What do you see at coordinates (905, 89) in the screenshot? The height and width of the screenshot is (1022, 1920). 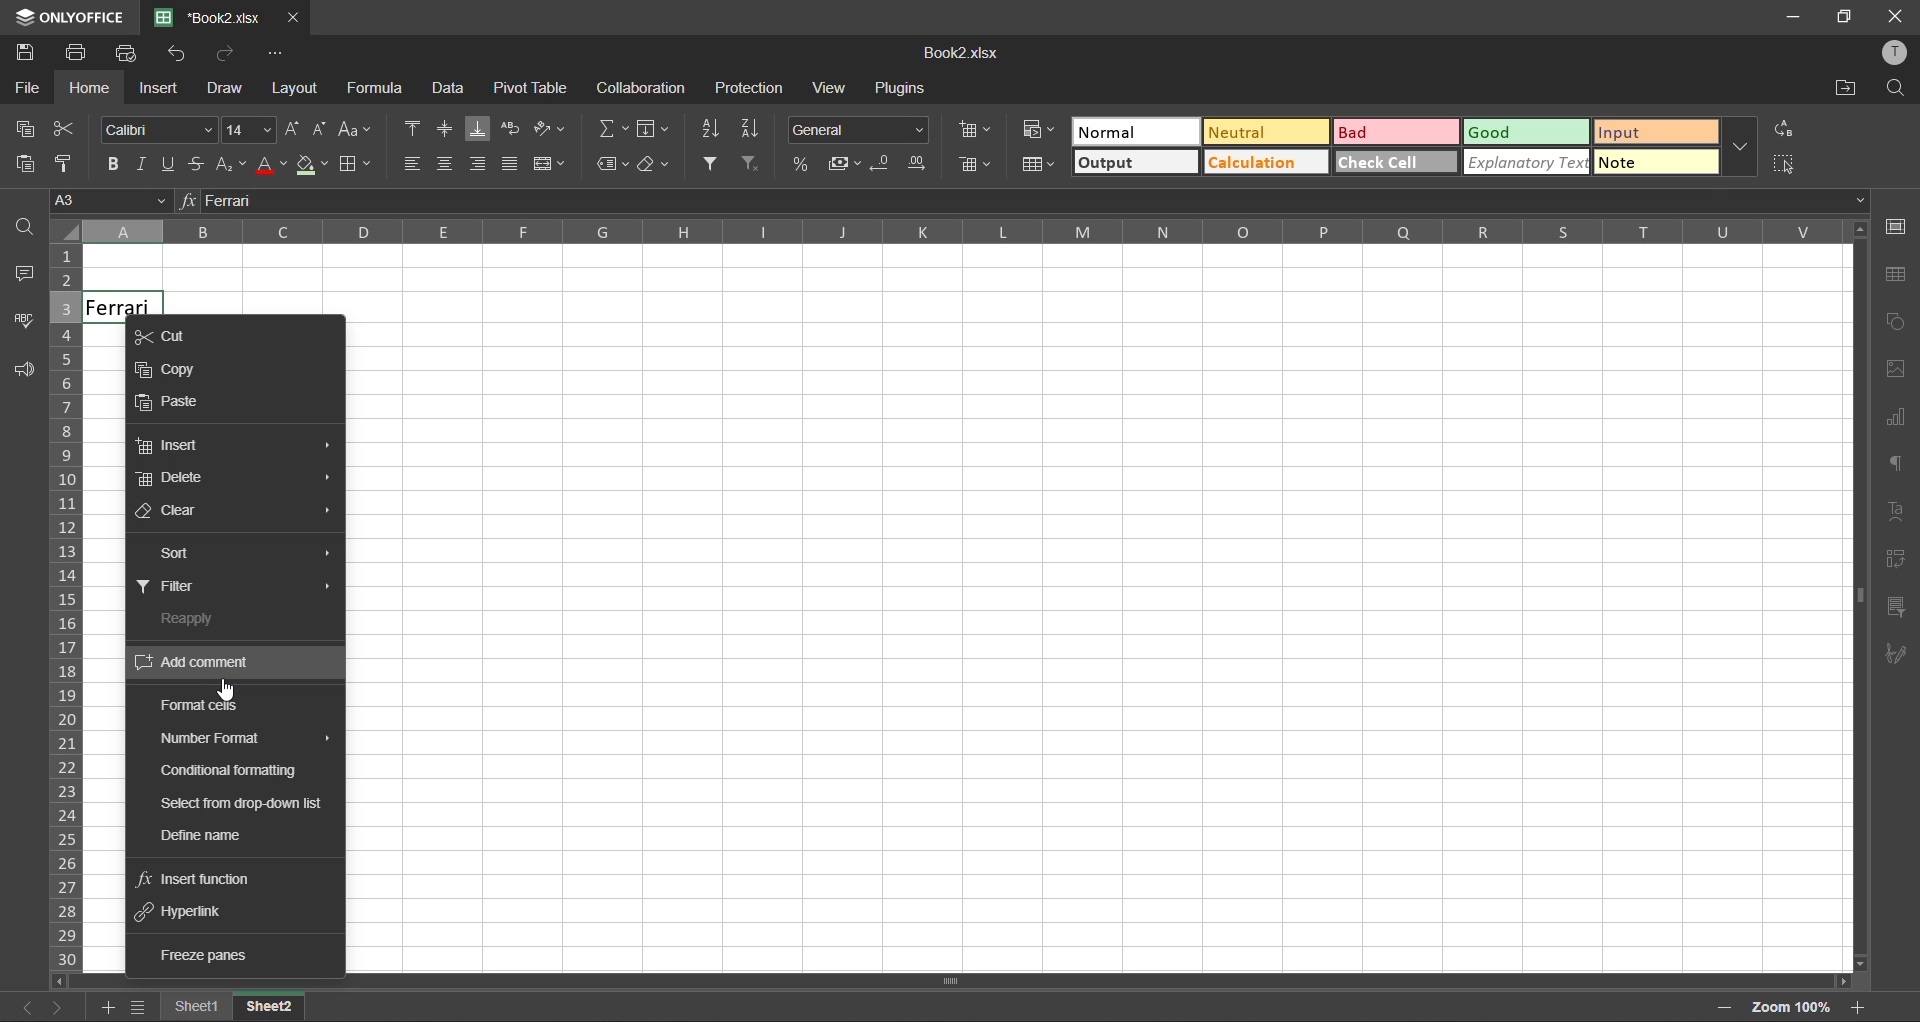 I see `plugins` at bounding box center [905, 89].